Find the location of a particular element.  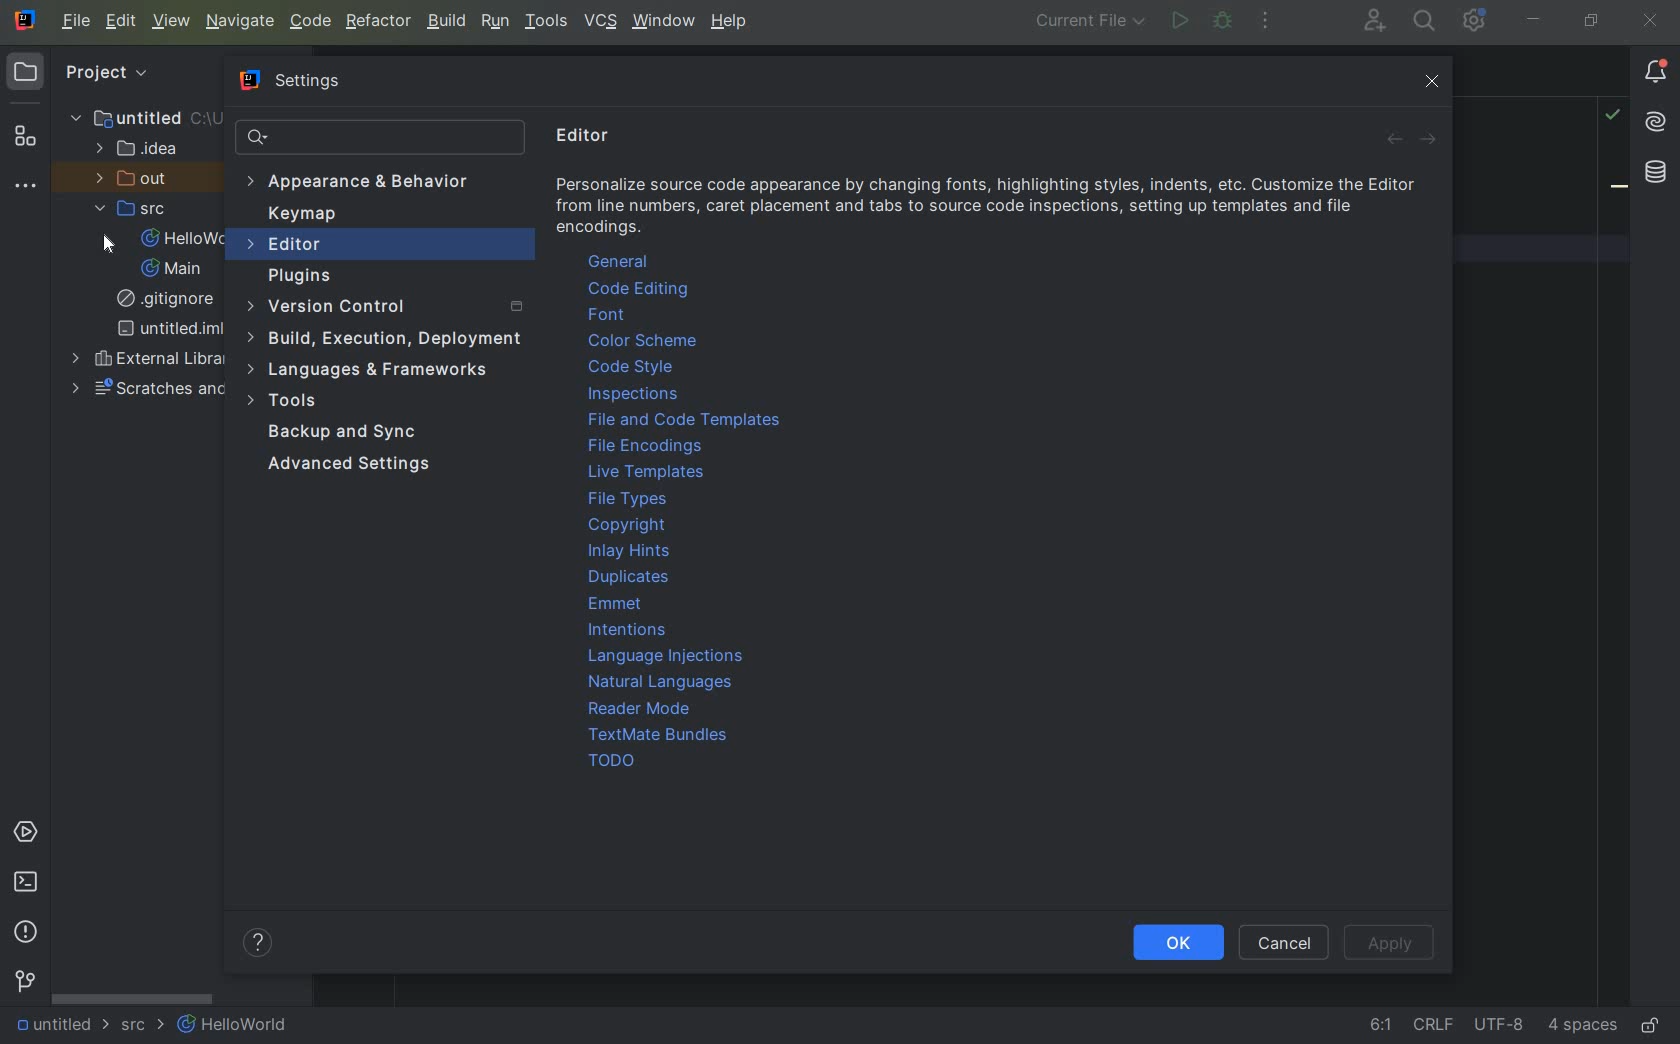

Structure is located at coordinates (26, 139).